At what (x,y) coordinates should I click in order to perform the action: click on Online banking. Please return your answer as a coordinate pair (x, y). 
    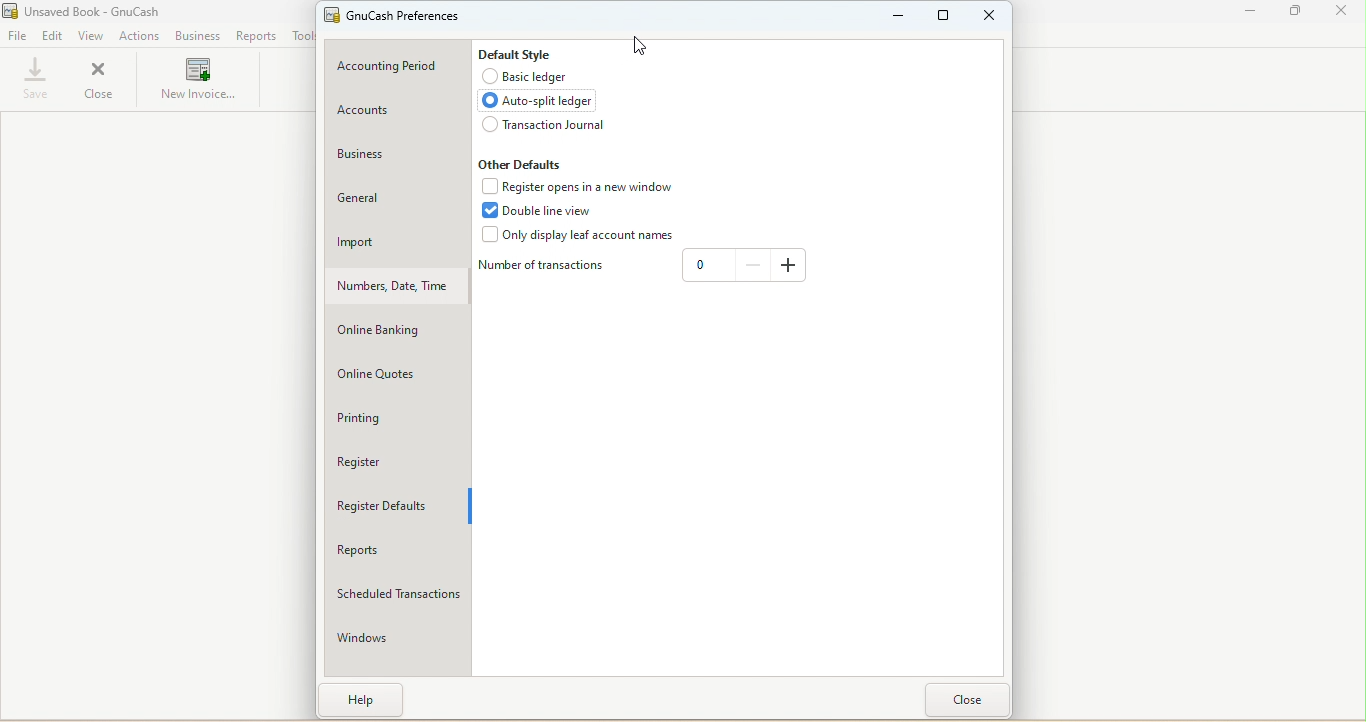
    Looking at the image, I should click on (390, 330).